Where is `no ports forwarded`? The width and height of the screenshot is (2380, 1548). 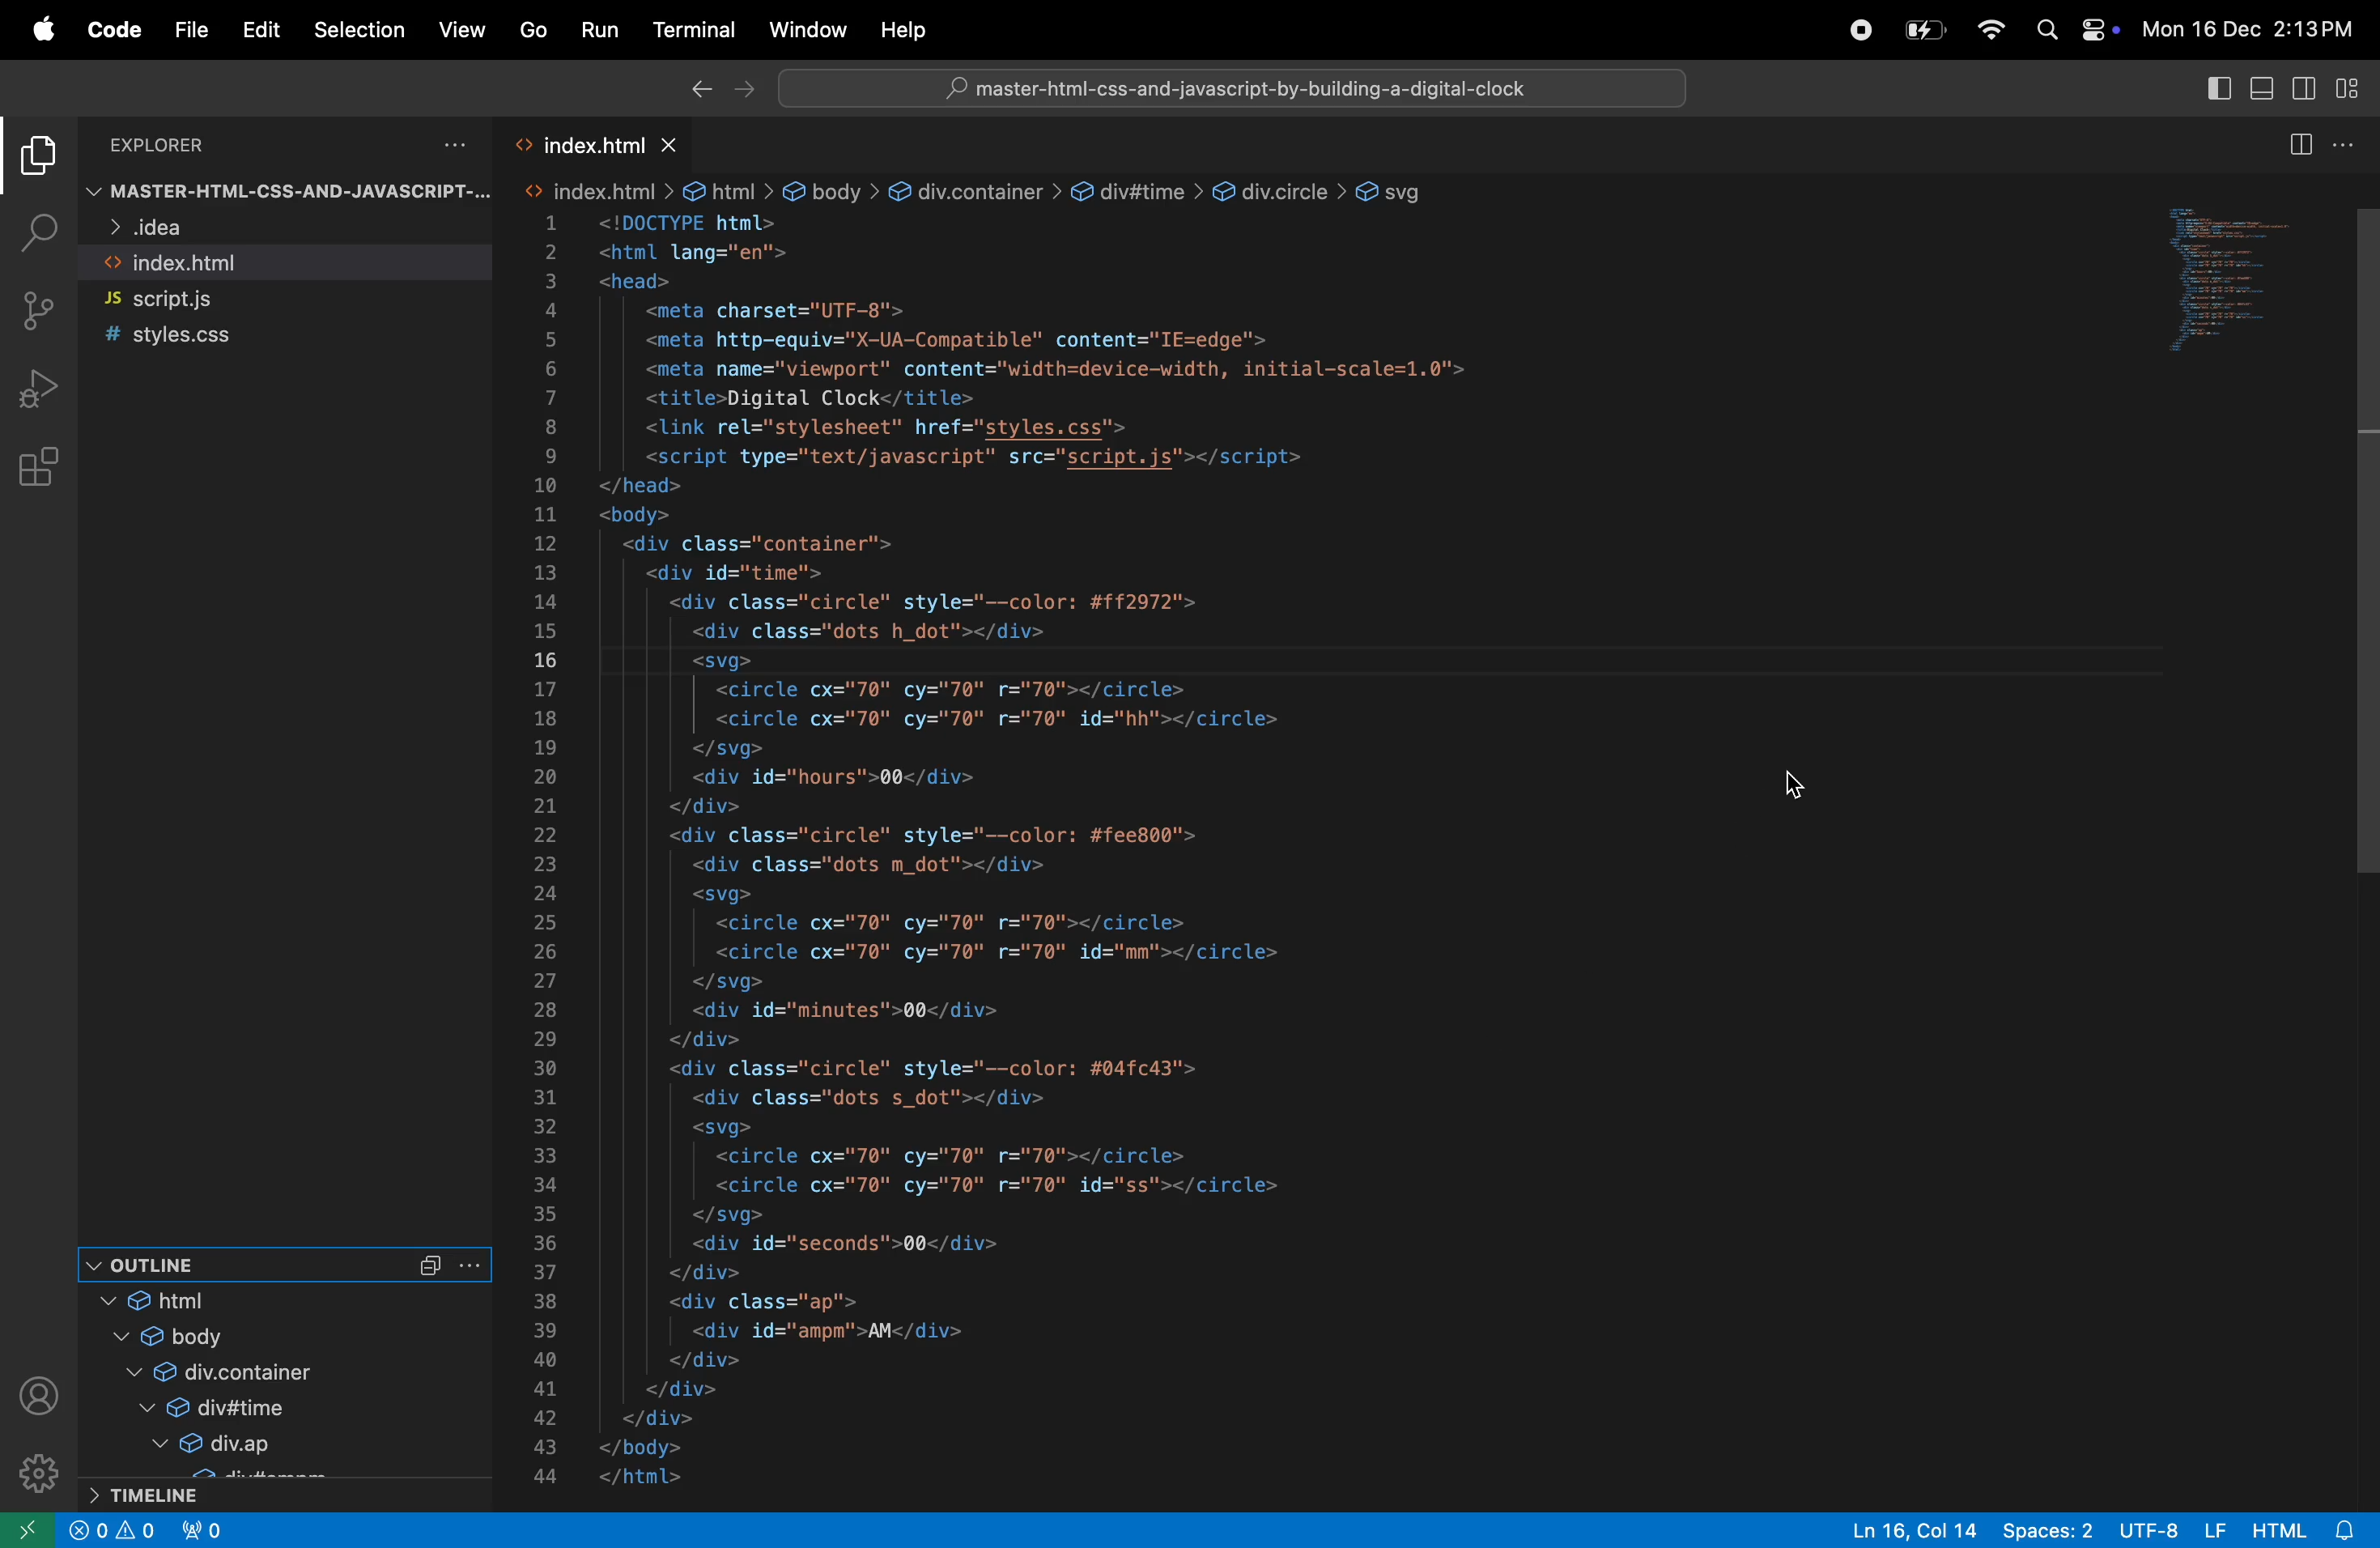
no ports forwarded is located at coordinates (208, 1529).